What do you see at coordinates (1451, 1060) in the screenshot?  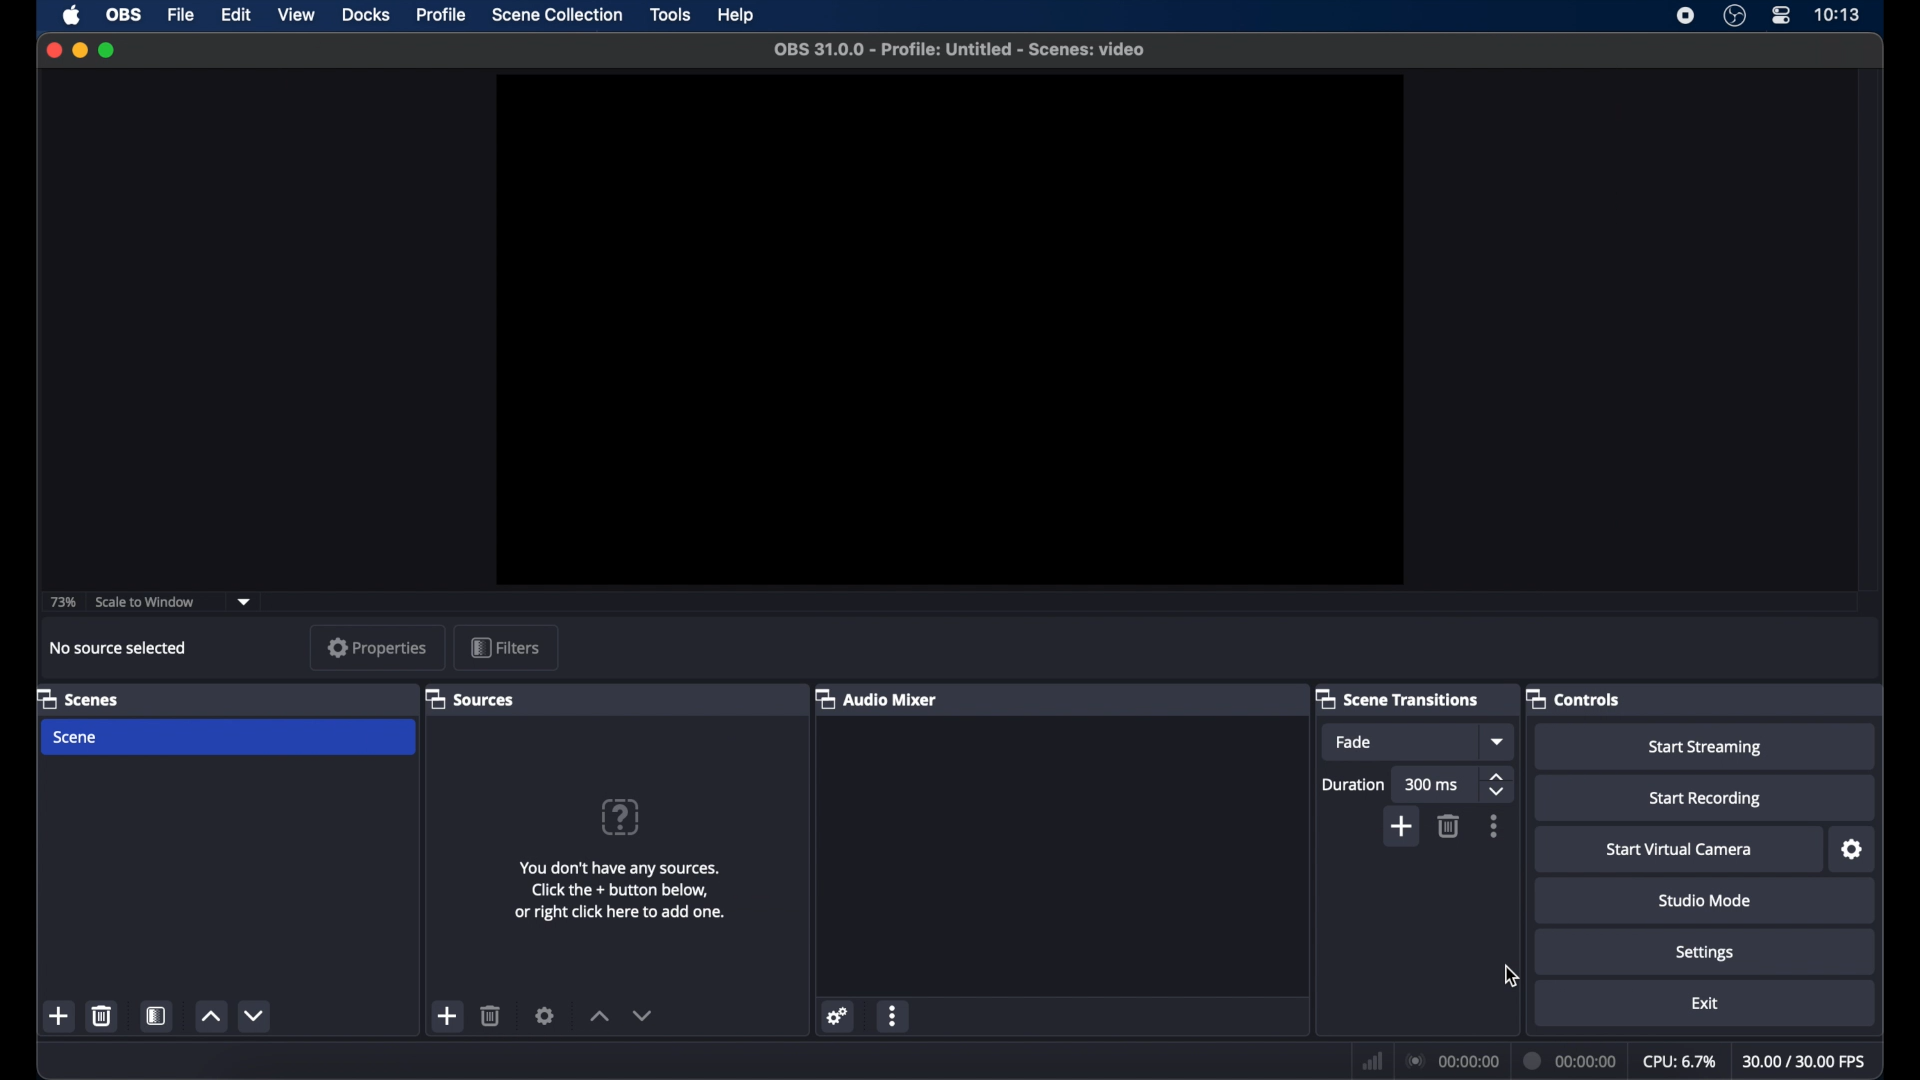 I see `connection` at bounding box center [1451, 1060].